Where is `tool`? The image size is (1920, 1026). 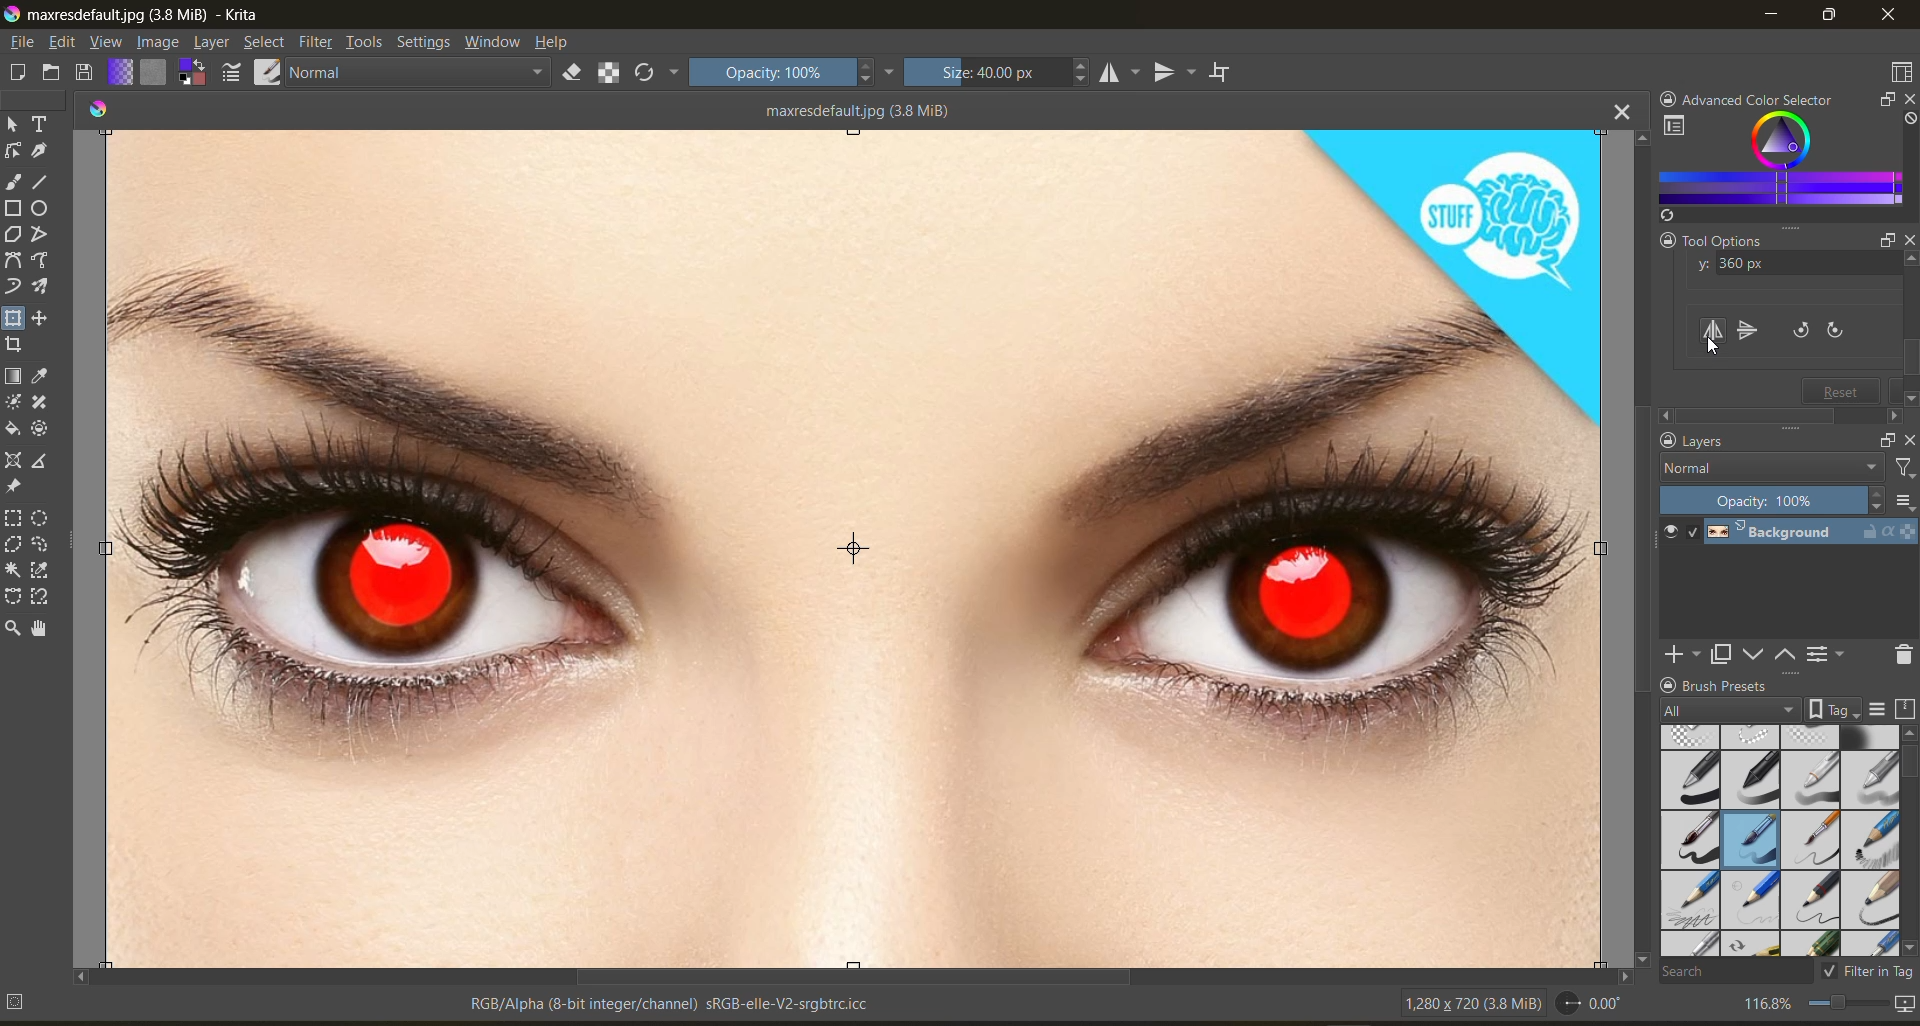 tool is located at coordinates (42, 545).